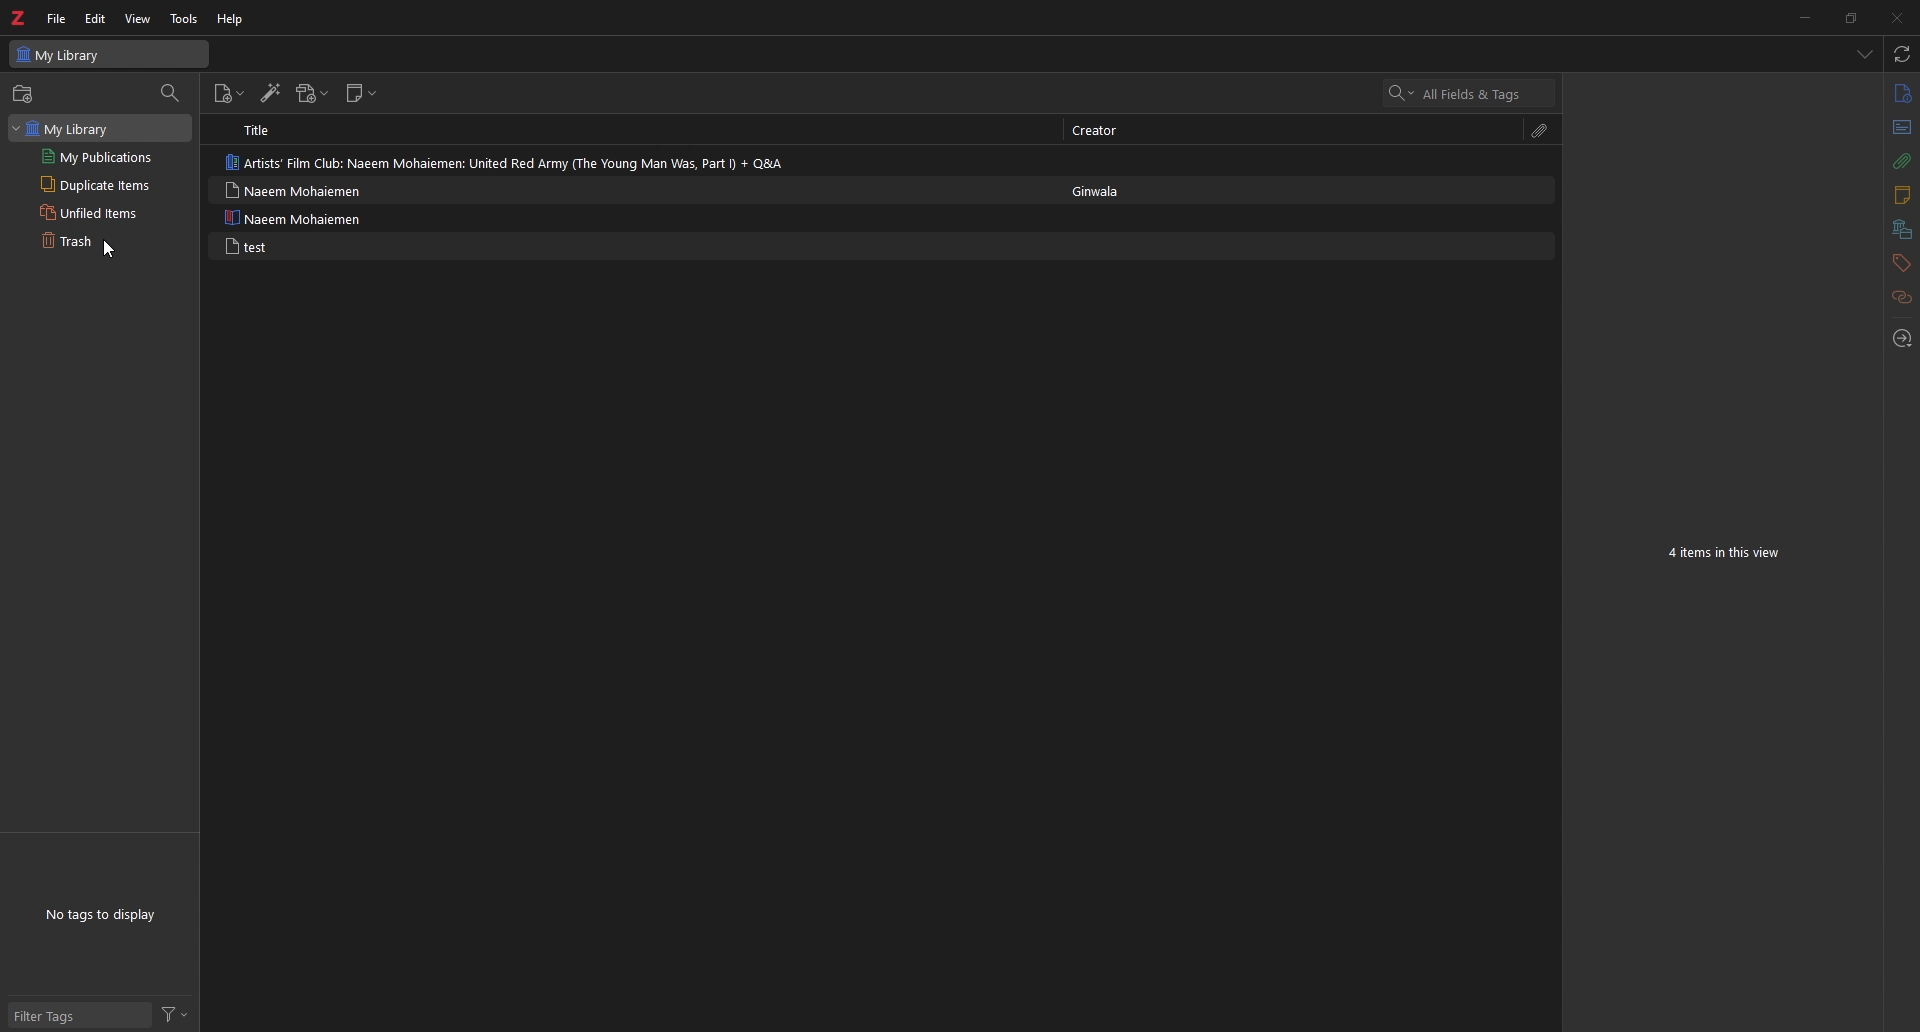  What do you see at coordinates (100, 128) in the screenshot?
I see `my library` at bounding box center [100, 128].